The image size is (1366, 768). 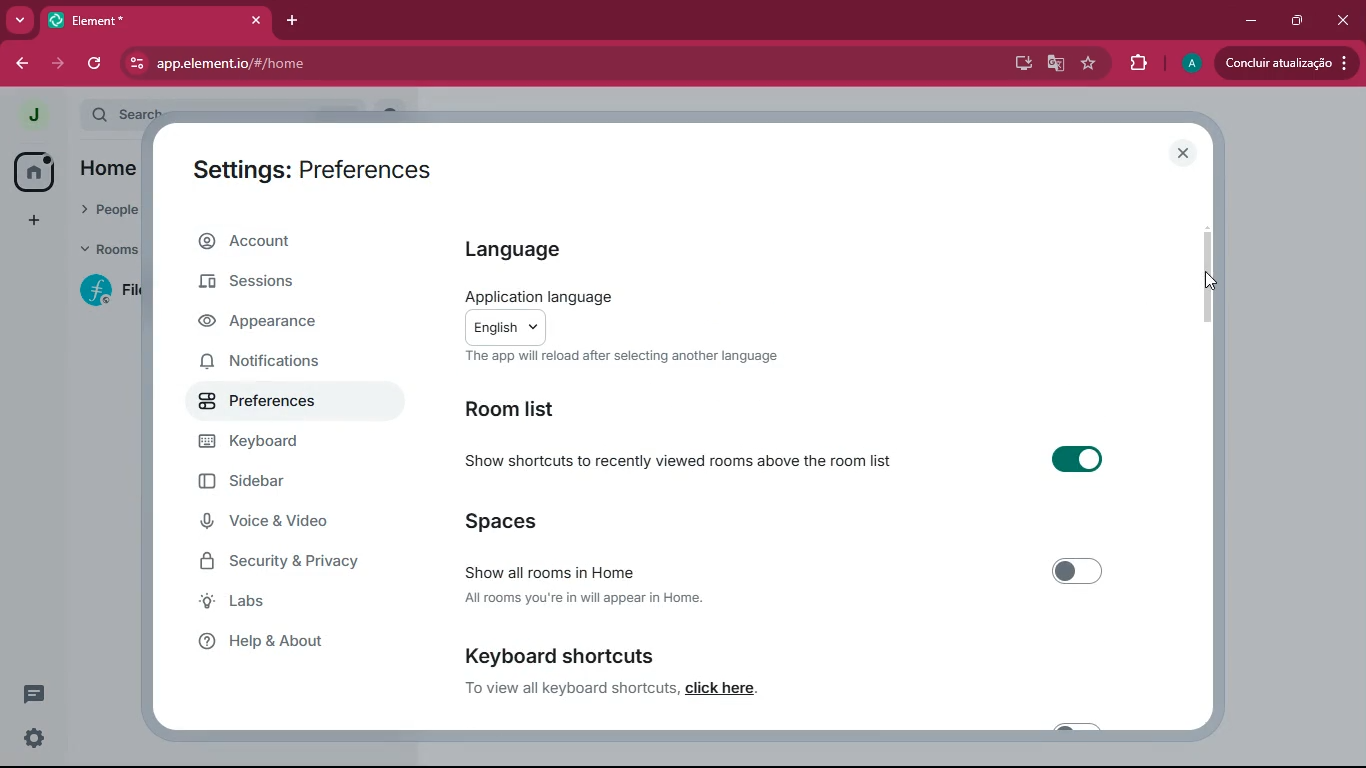 I want to click on cursor, so click(x=1211, y=281).